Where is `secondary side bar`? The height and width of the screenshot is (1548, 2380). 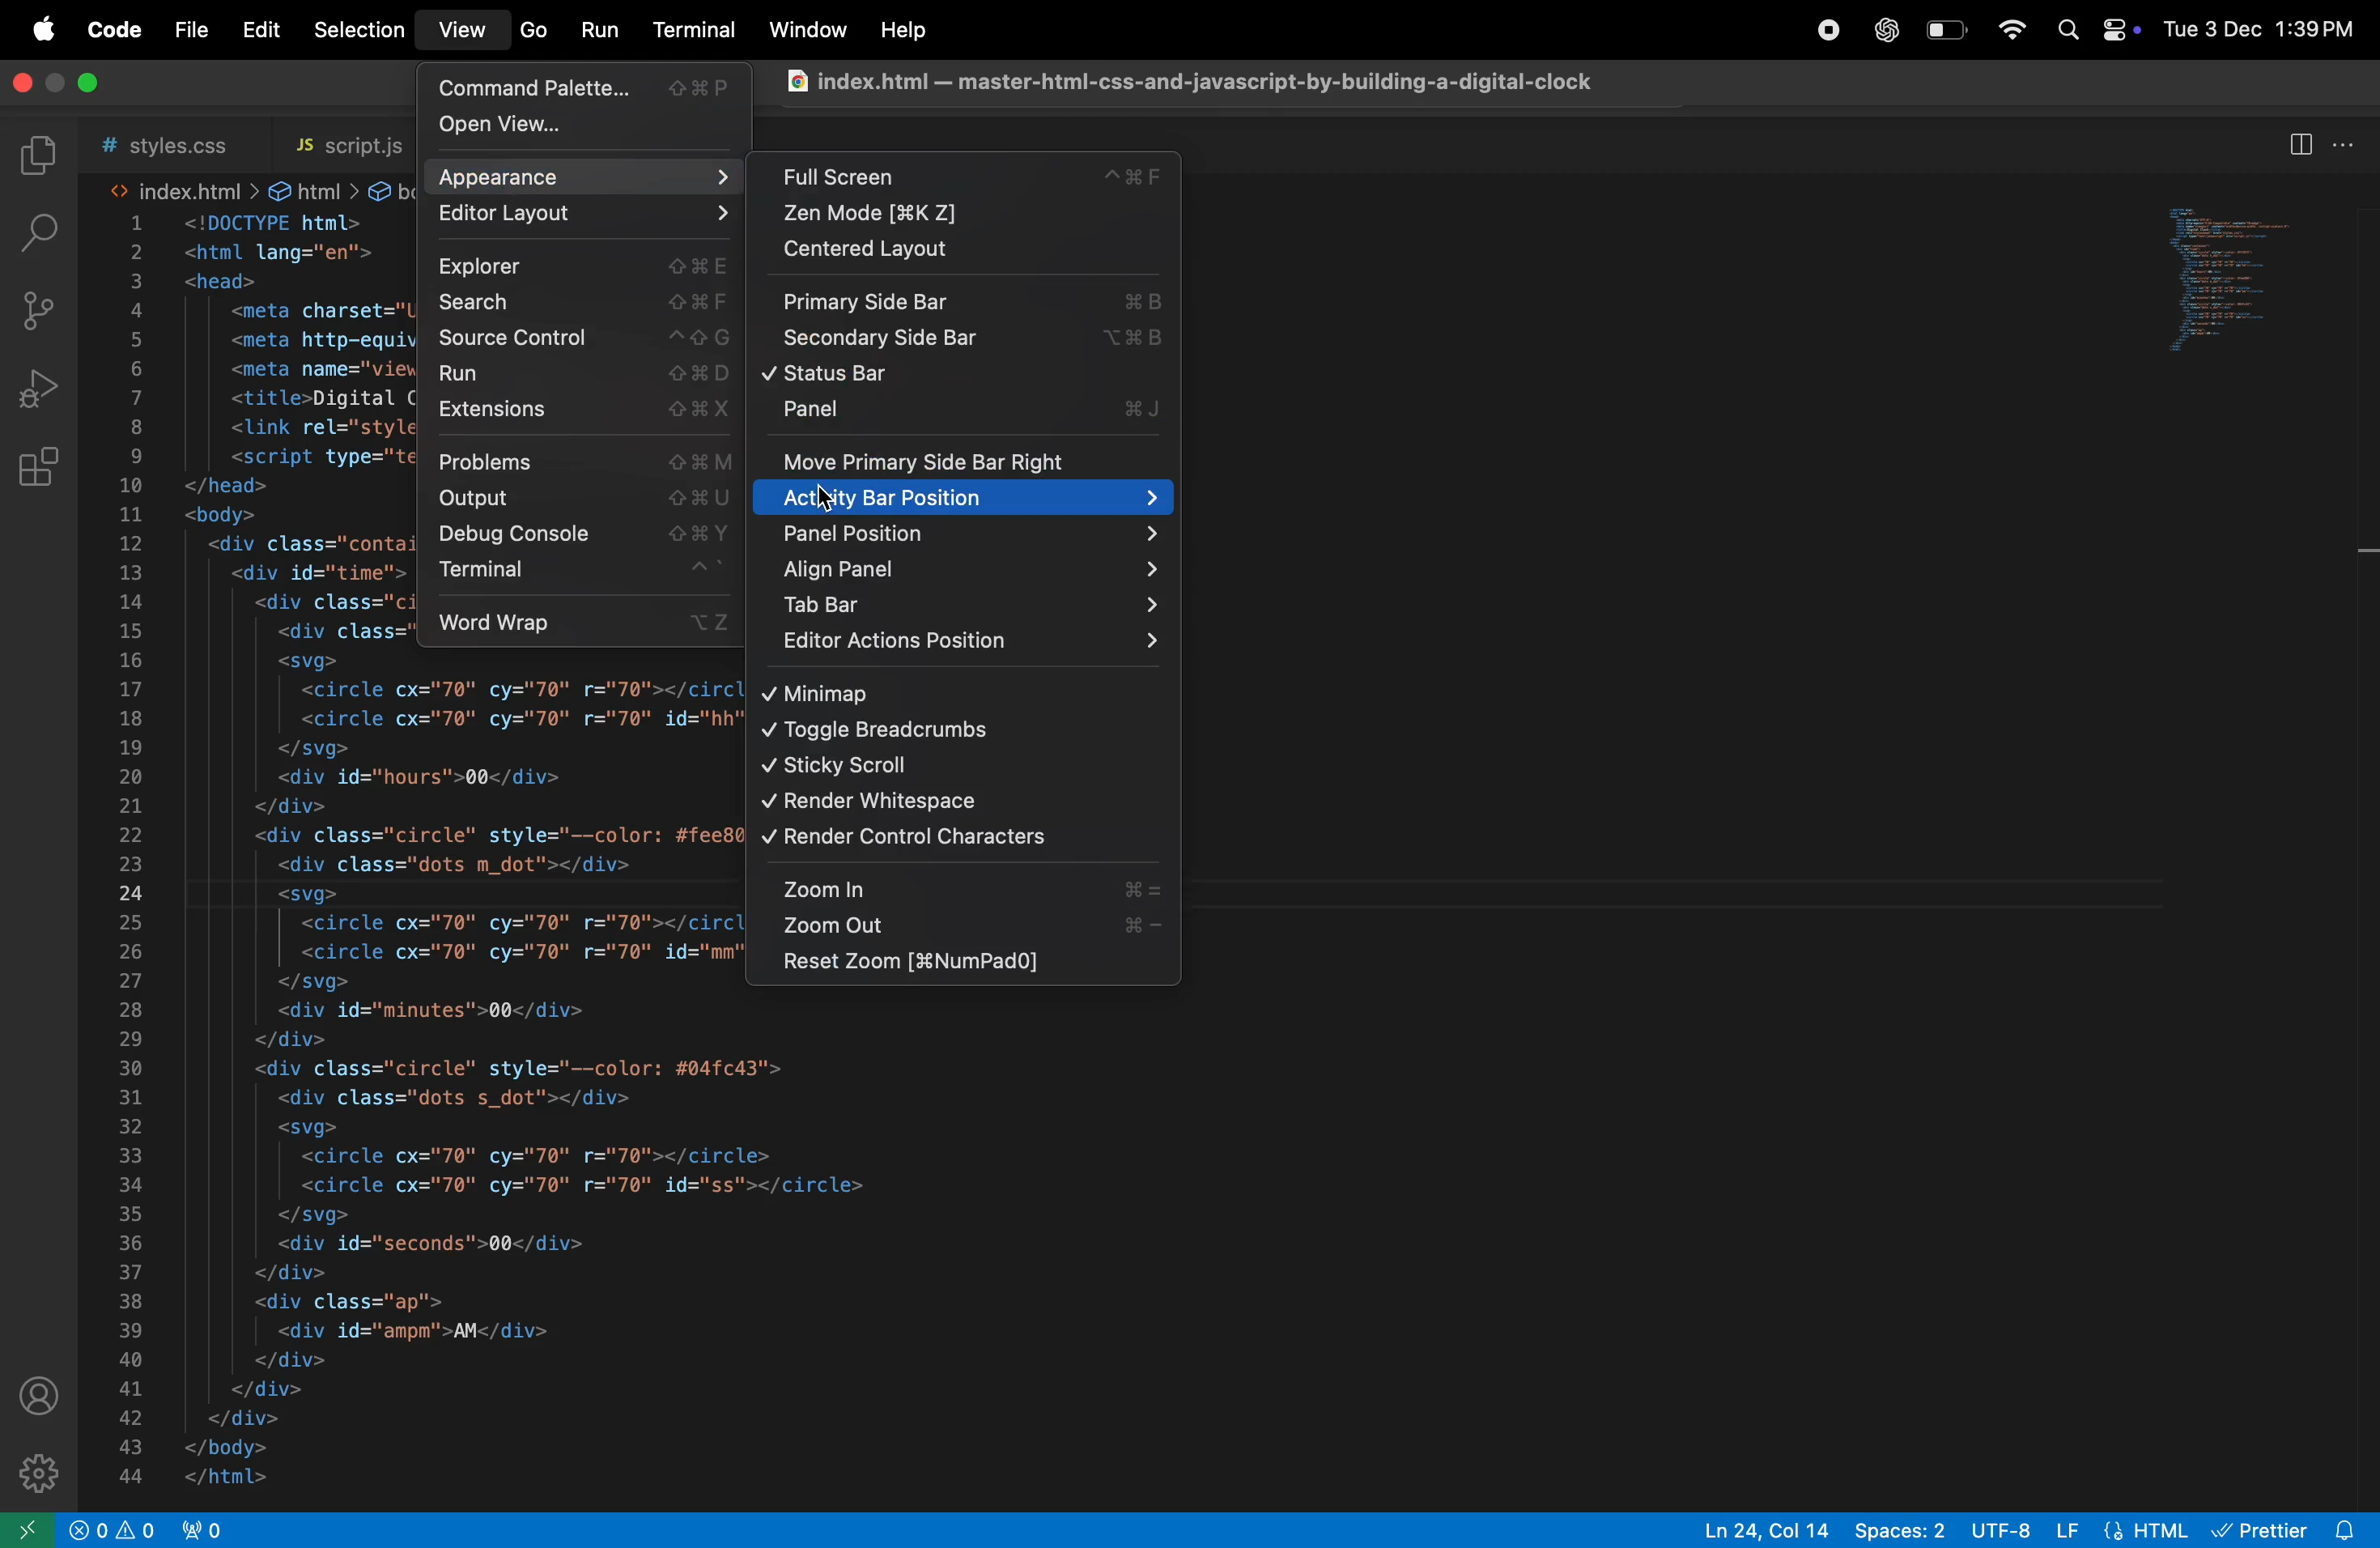 secondary side bar is located at coordinates (963, 343).